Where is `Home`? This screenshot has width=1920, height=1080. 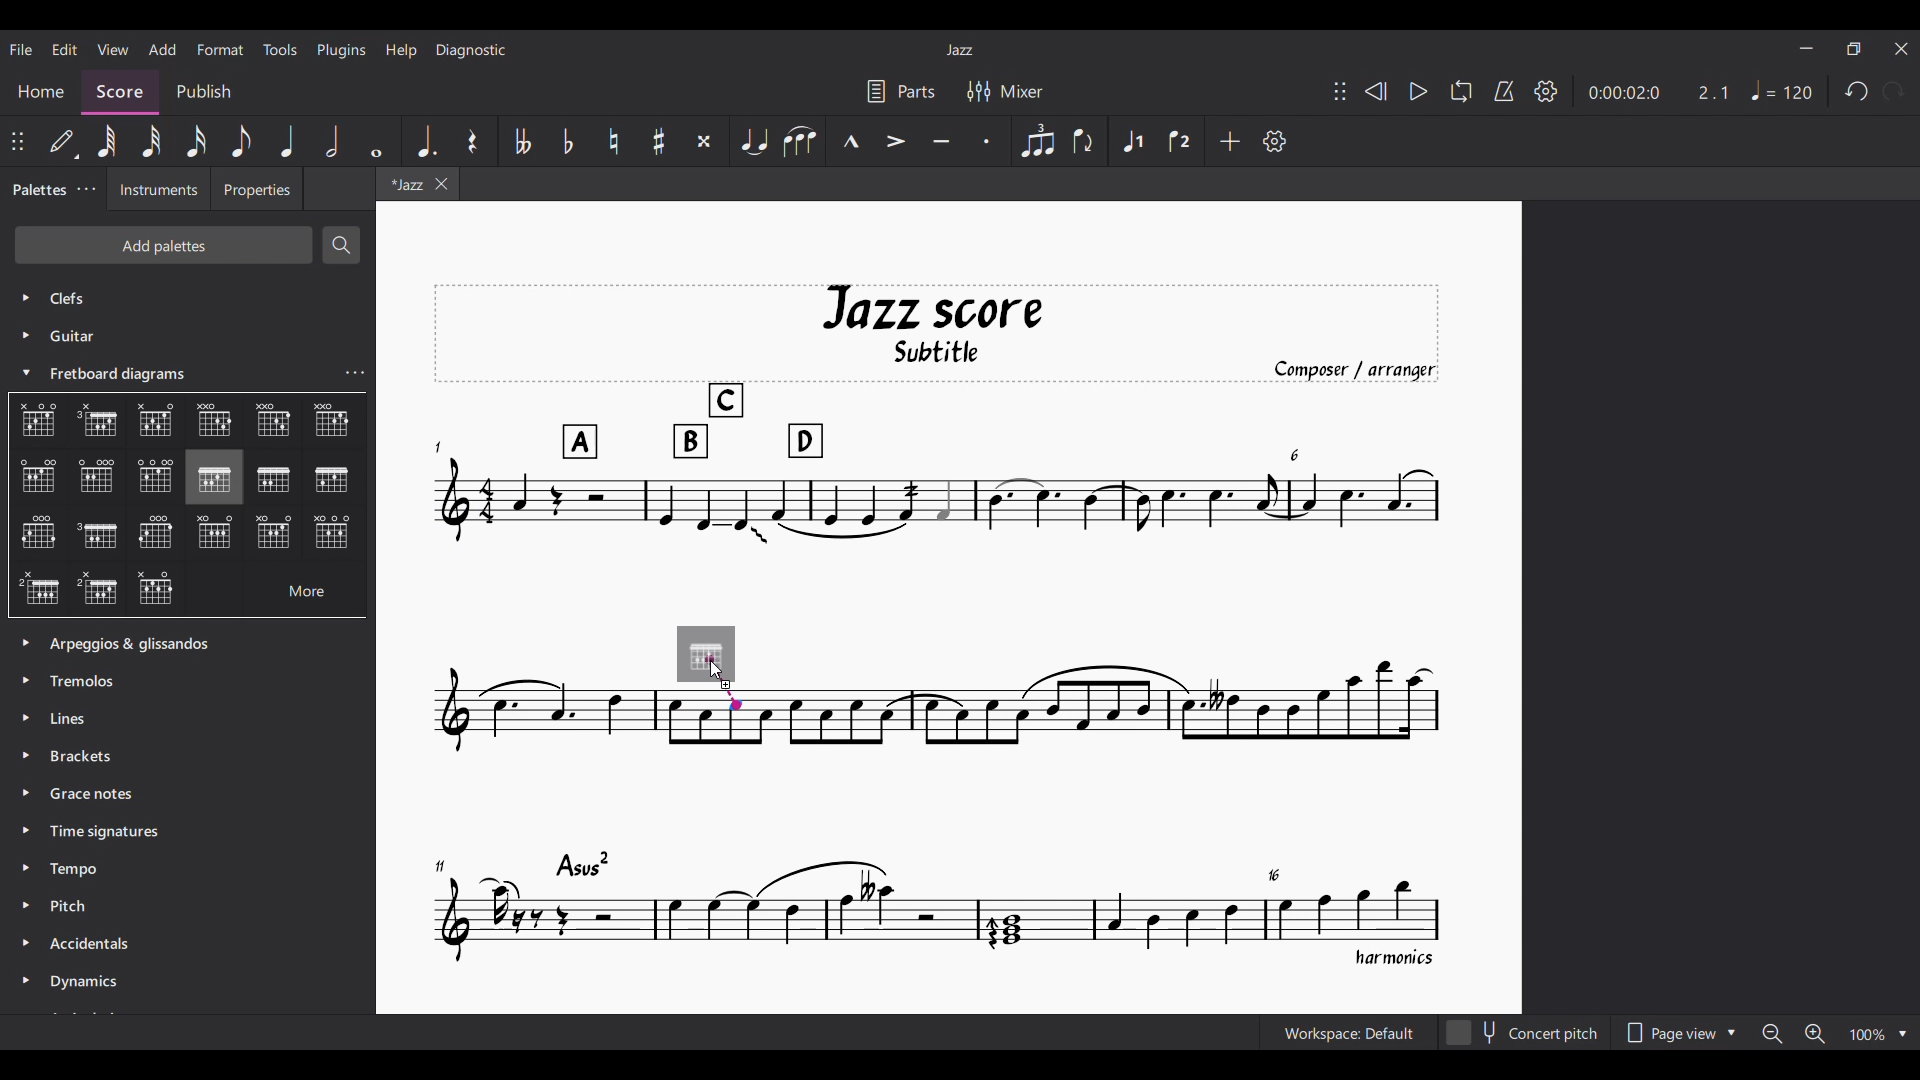 Home is located at coordinates (42, 88).